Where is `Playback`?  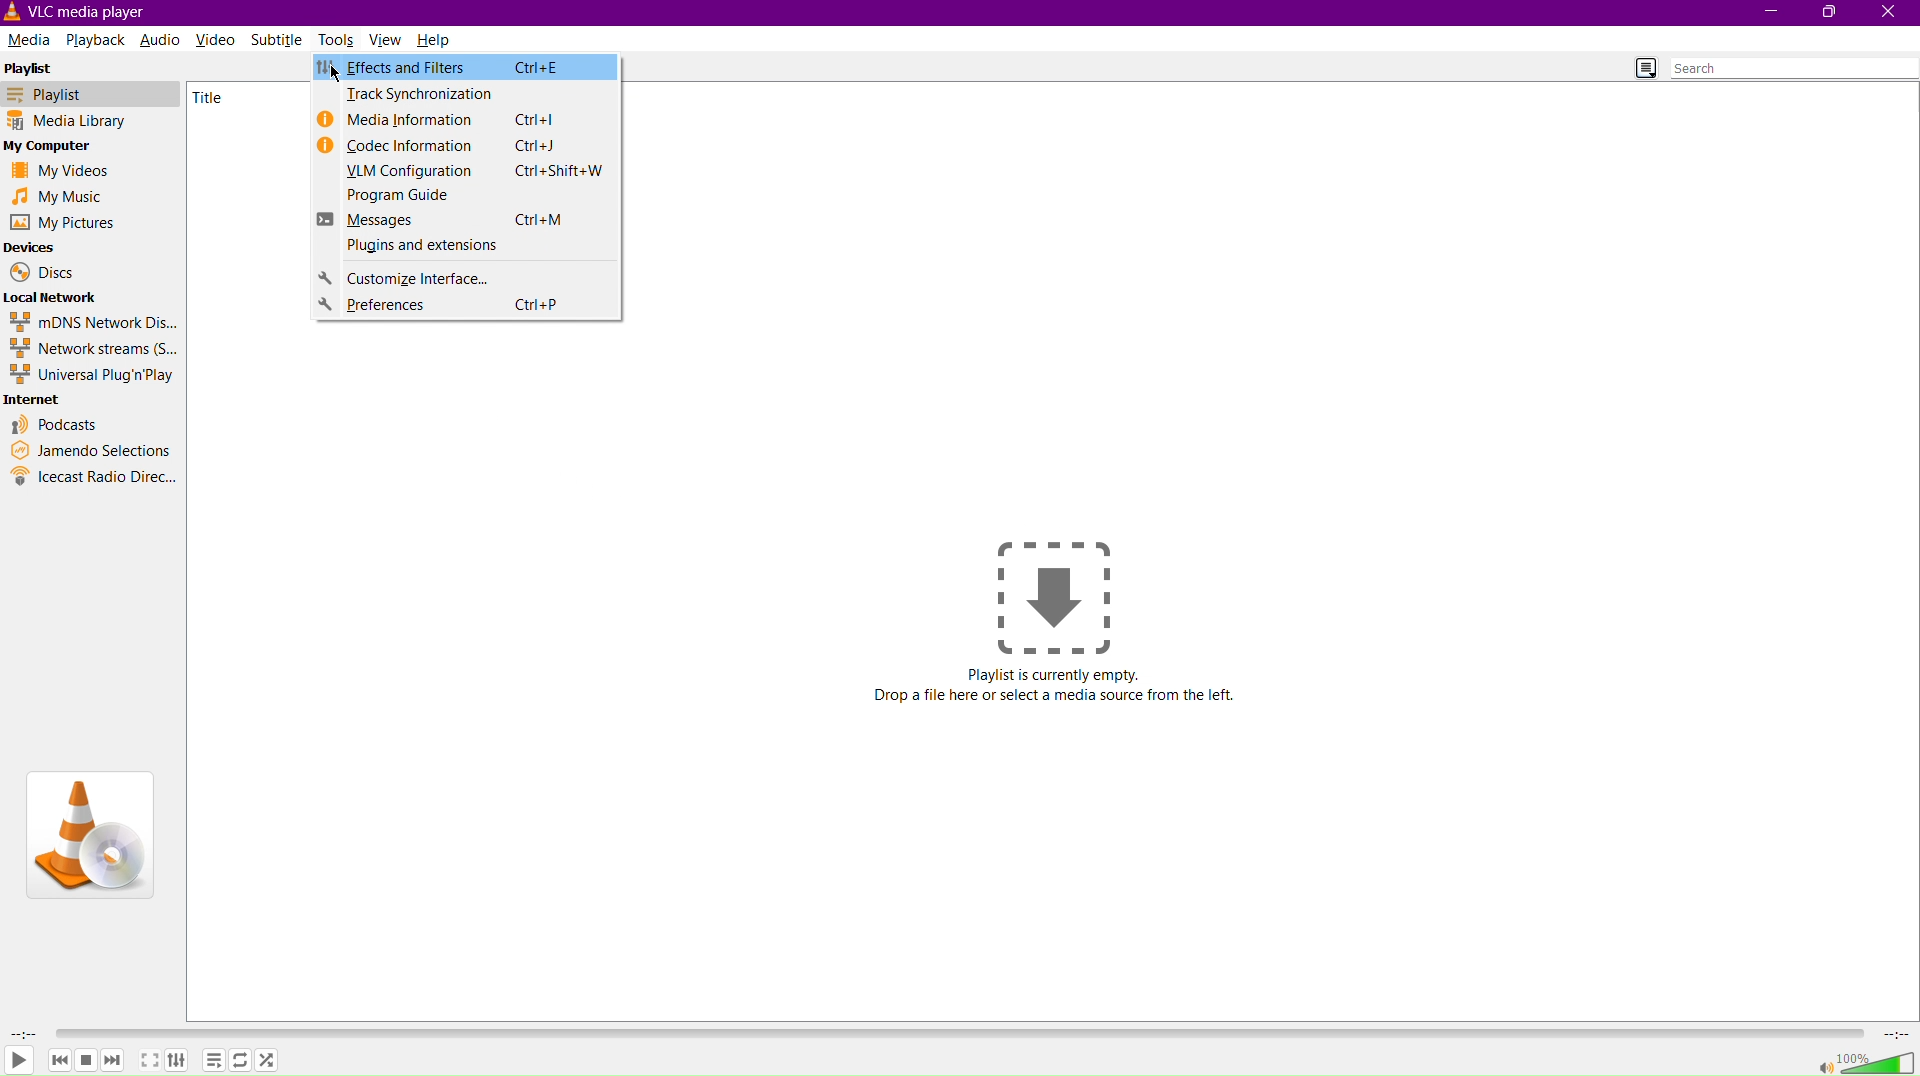 Playback is located at coordinates (93, 38).